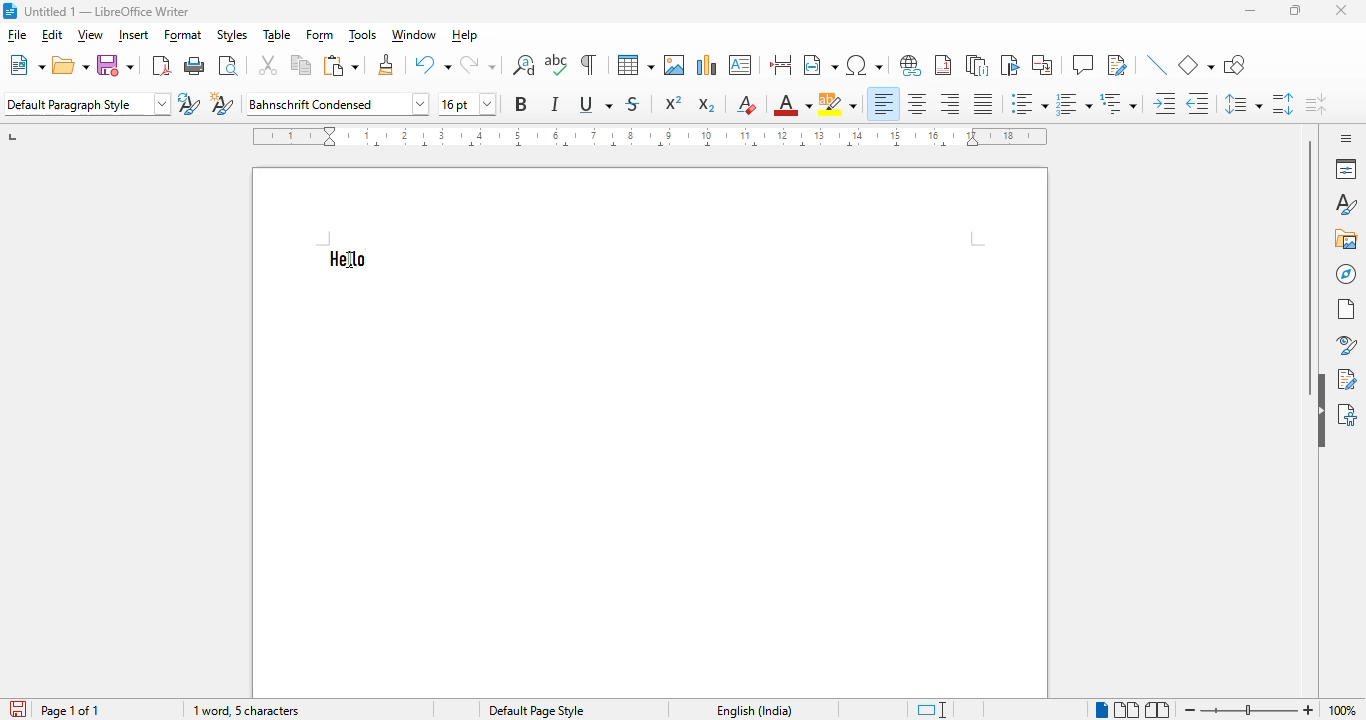 The image size is (1366, 720). I want to click on window, so click(413, 35).